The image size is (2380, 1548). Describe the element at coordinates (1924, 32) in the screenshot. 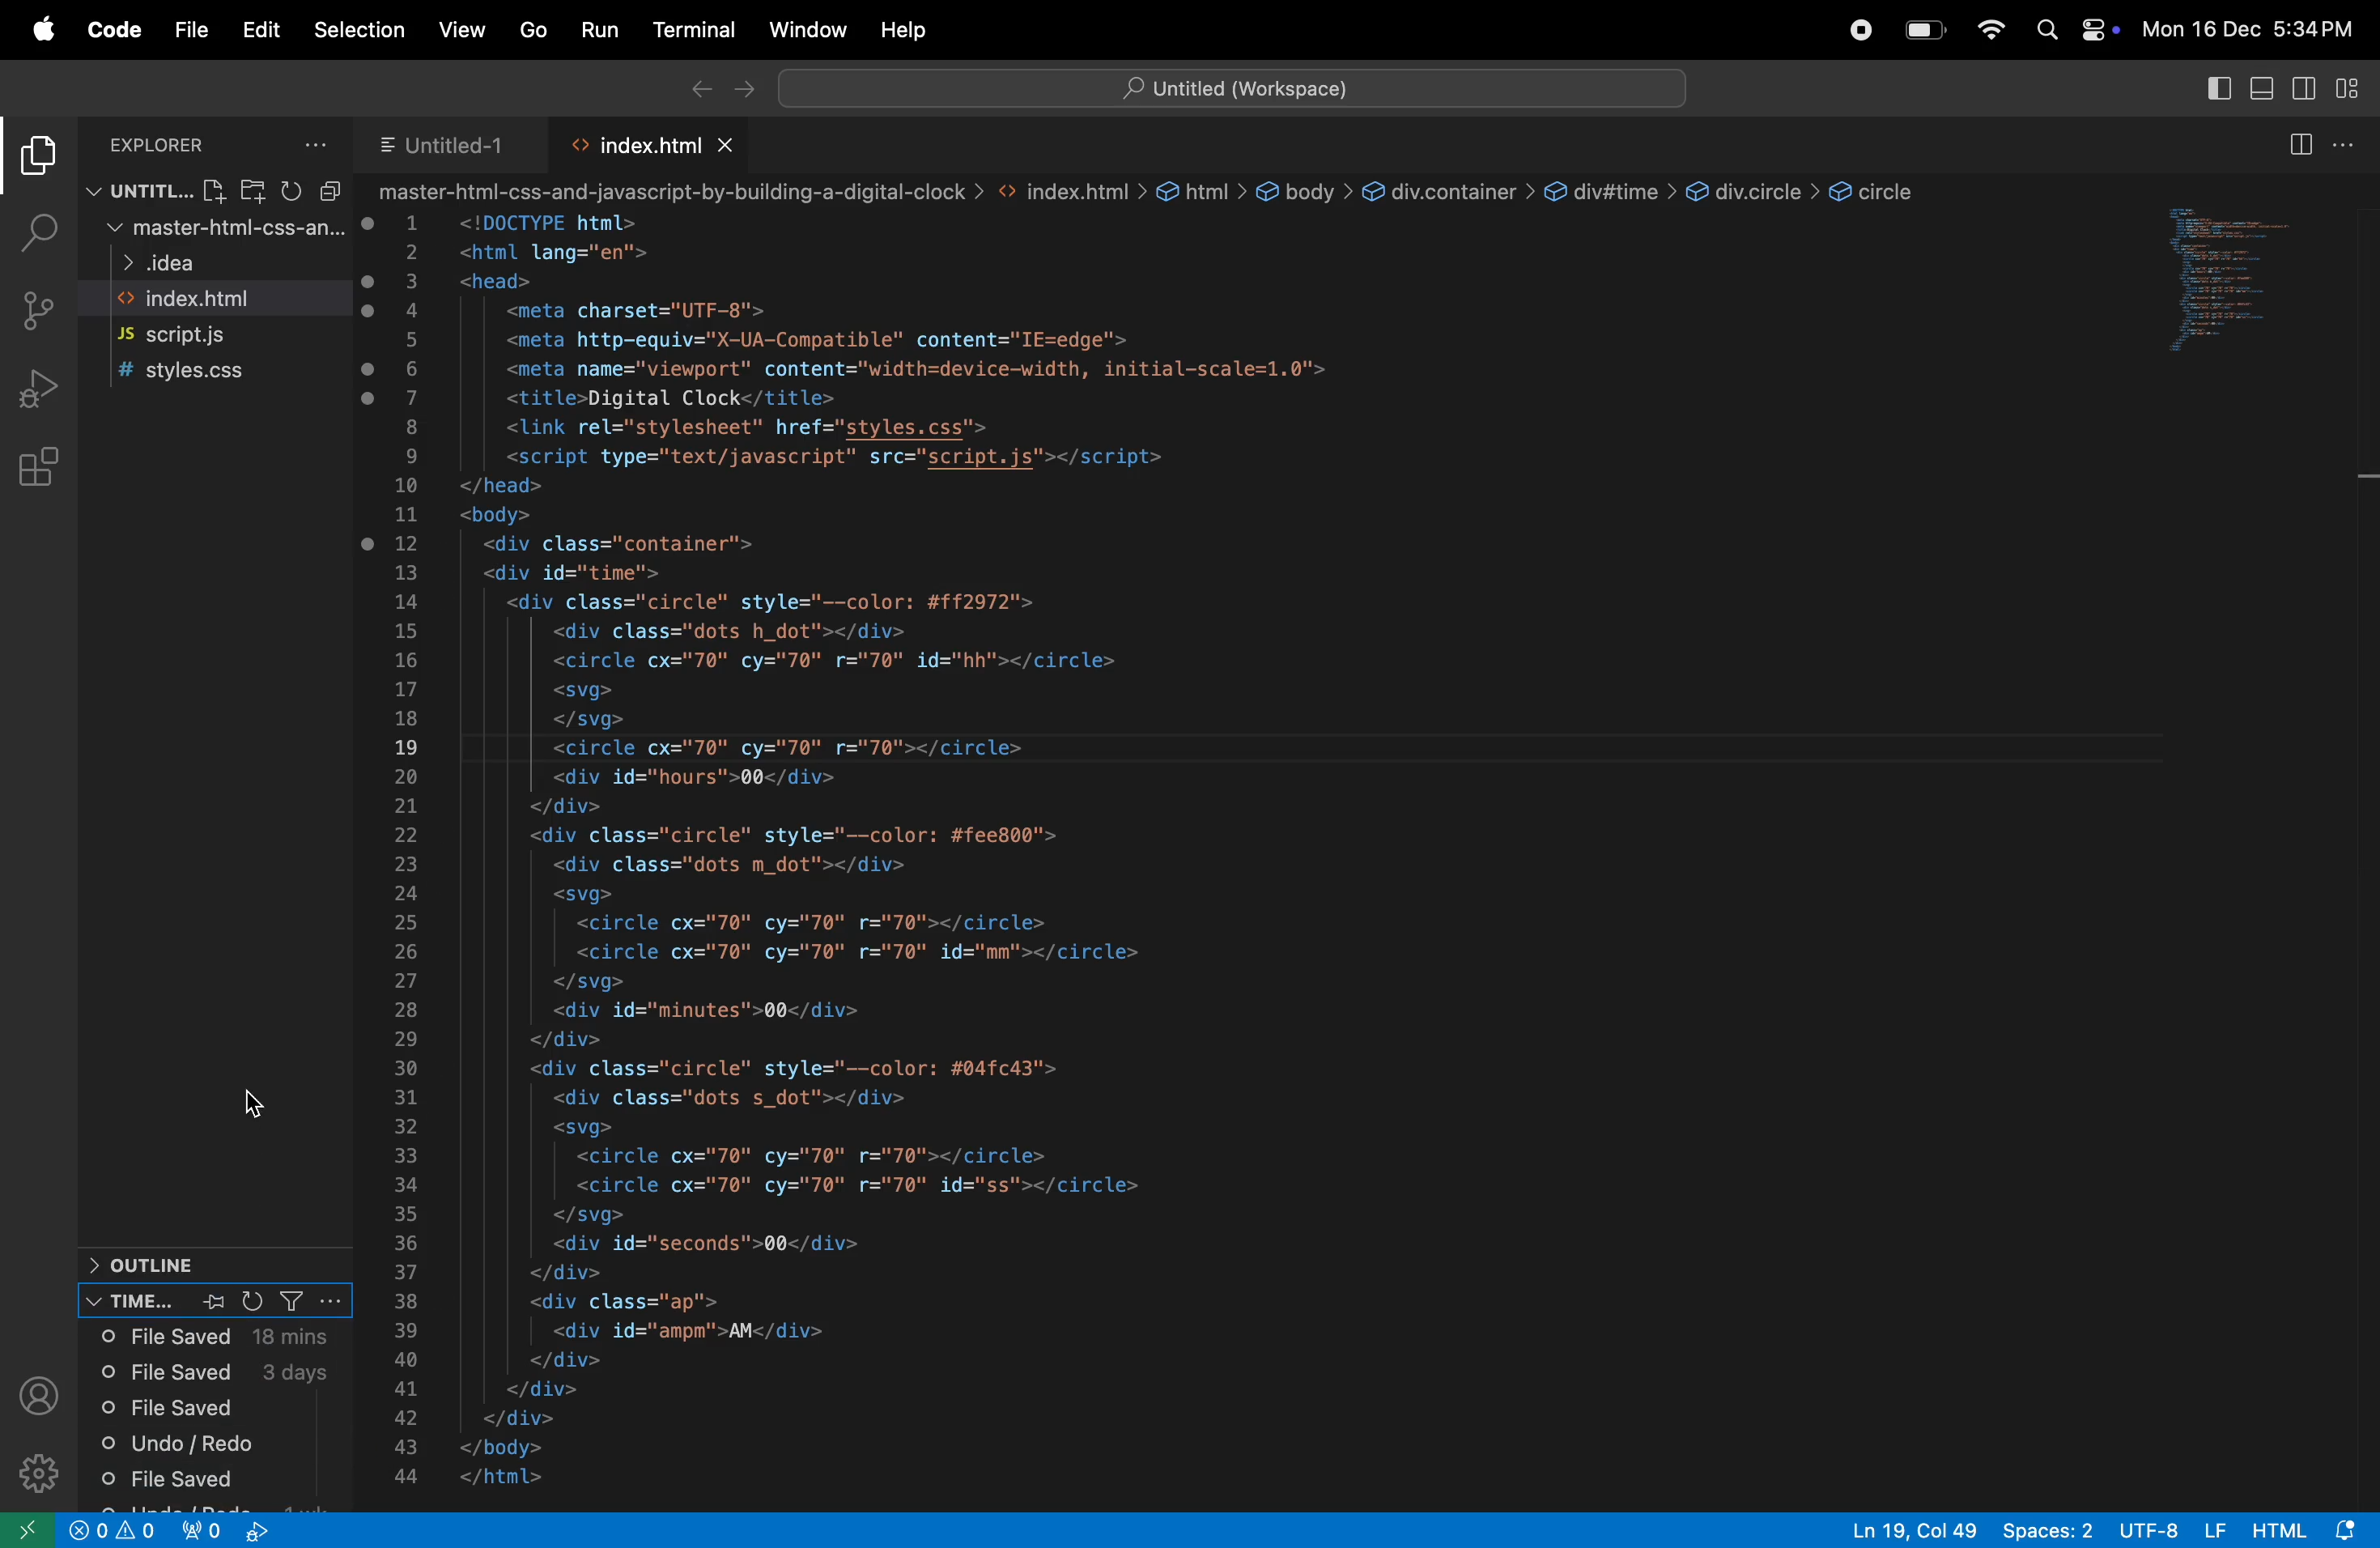

I see `battery ` at that location.